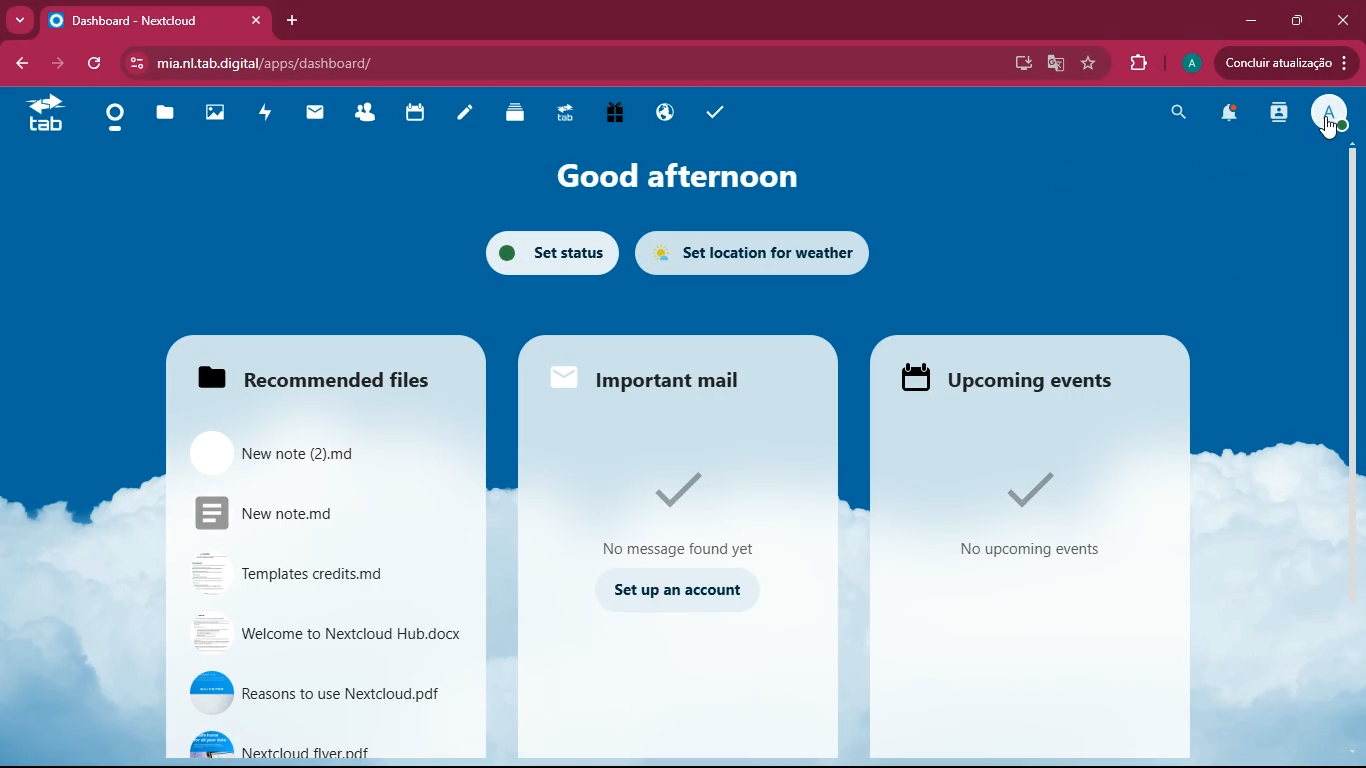 This screenshot has height=768, width=1366. I want to click on tab, so click(45, 115).